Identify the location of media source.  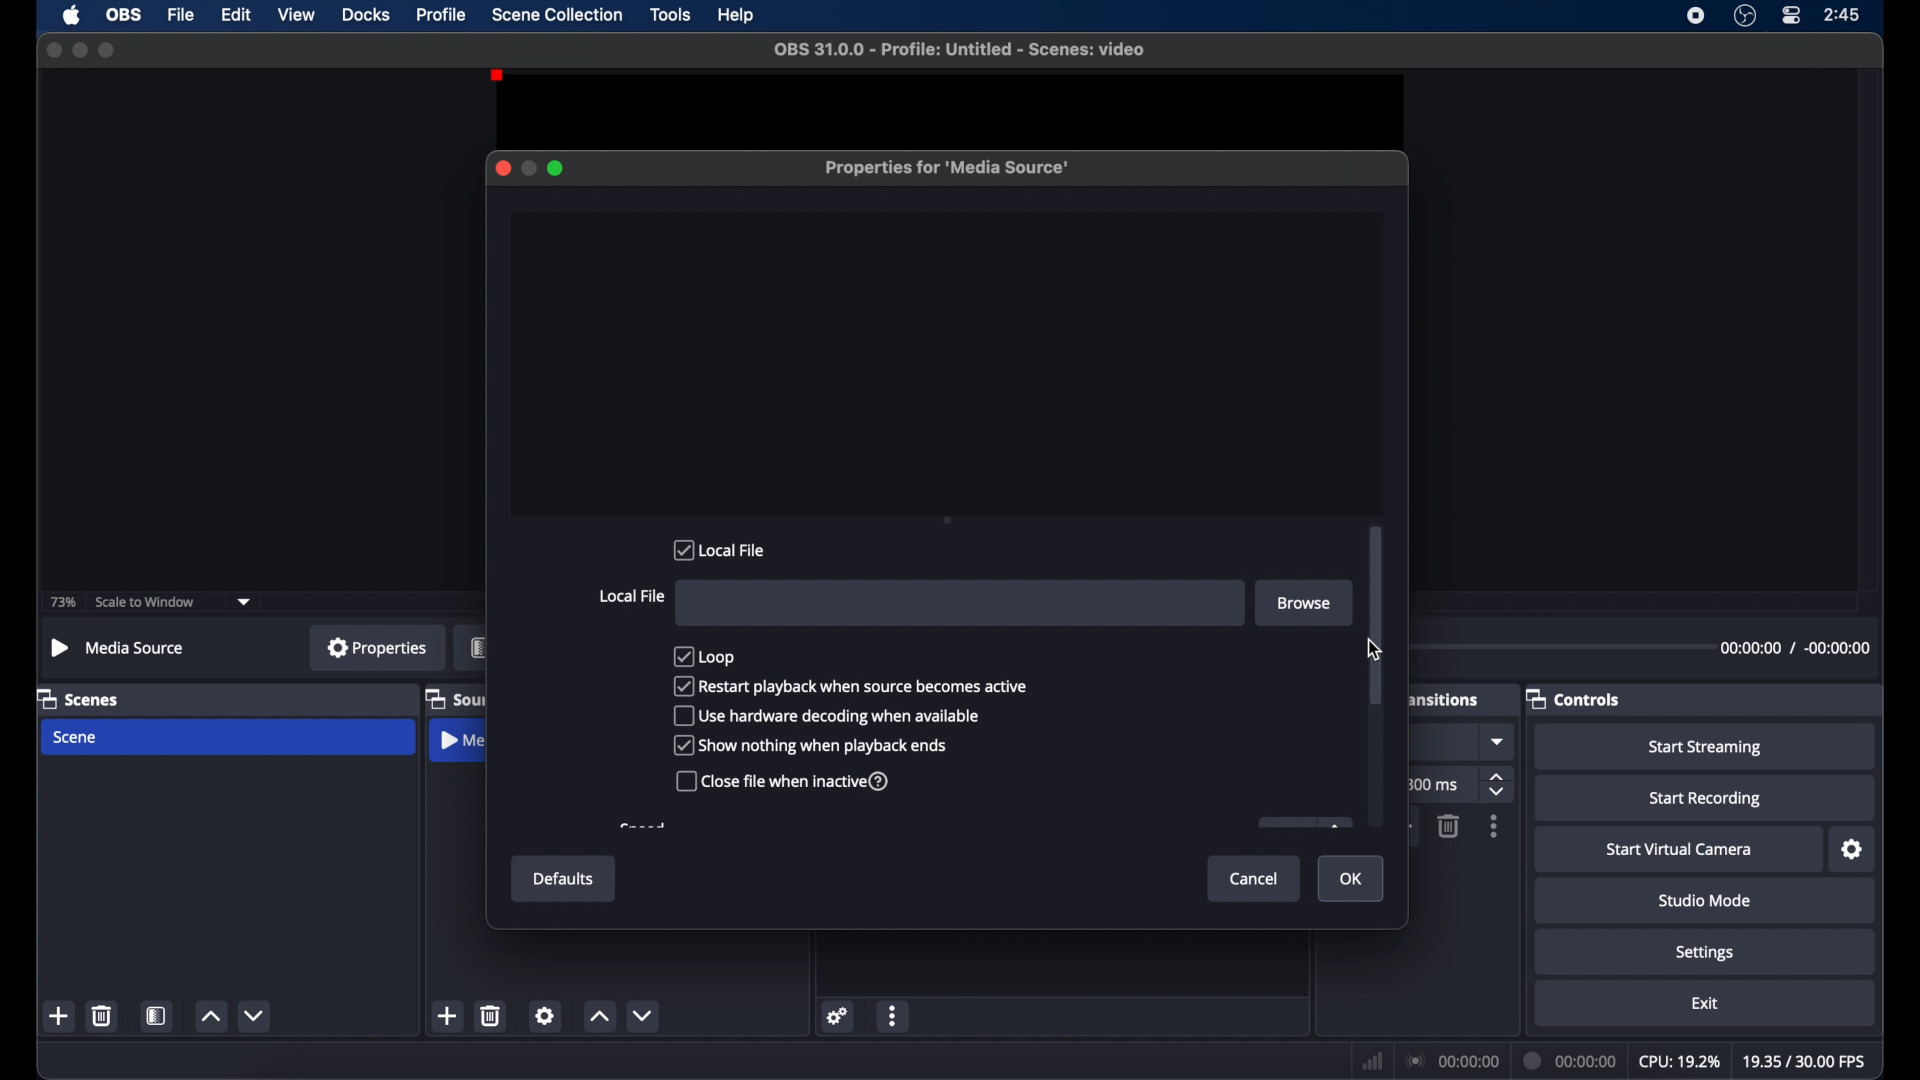
(461, 743).